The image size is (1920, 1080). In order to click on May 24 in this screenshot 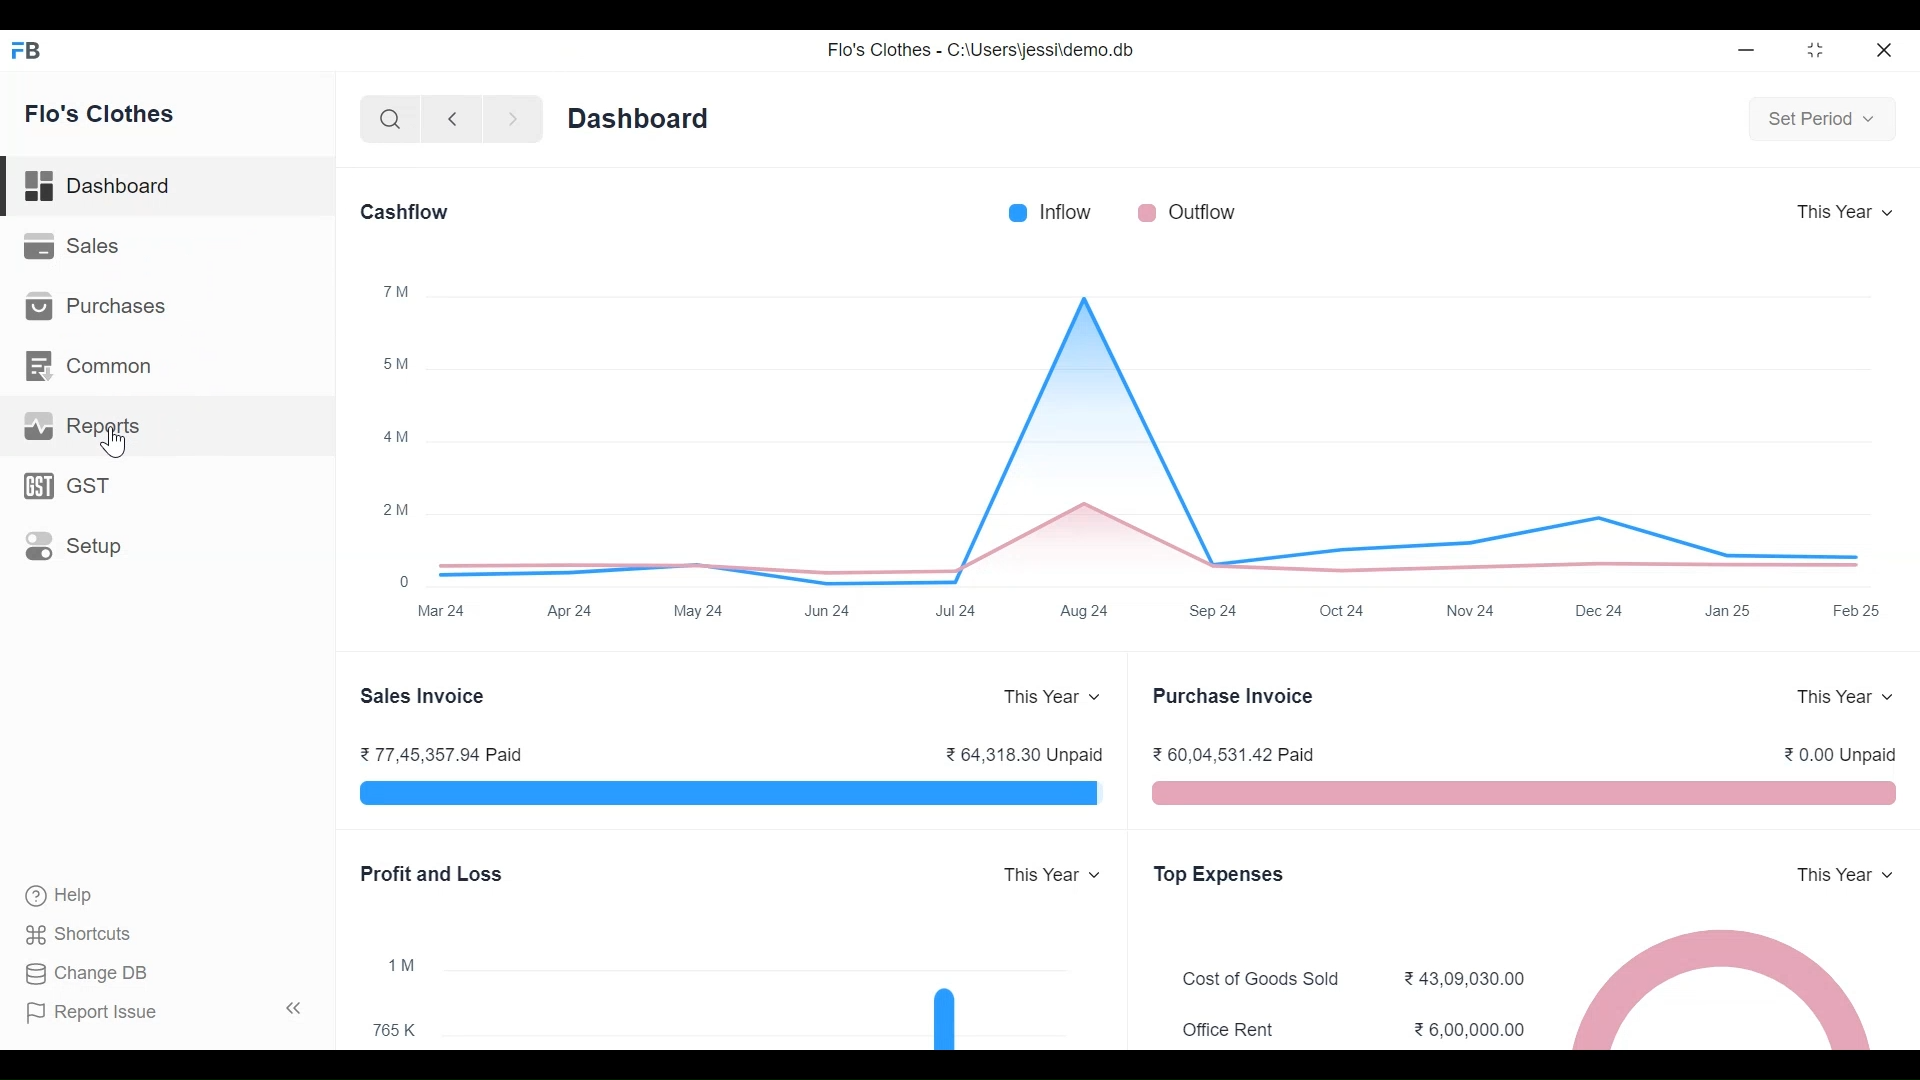, I will do `click(697, 611)`.